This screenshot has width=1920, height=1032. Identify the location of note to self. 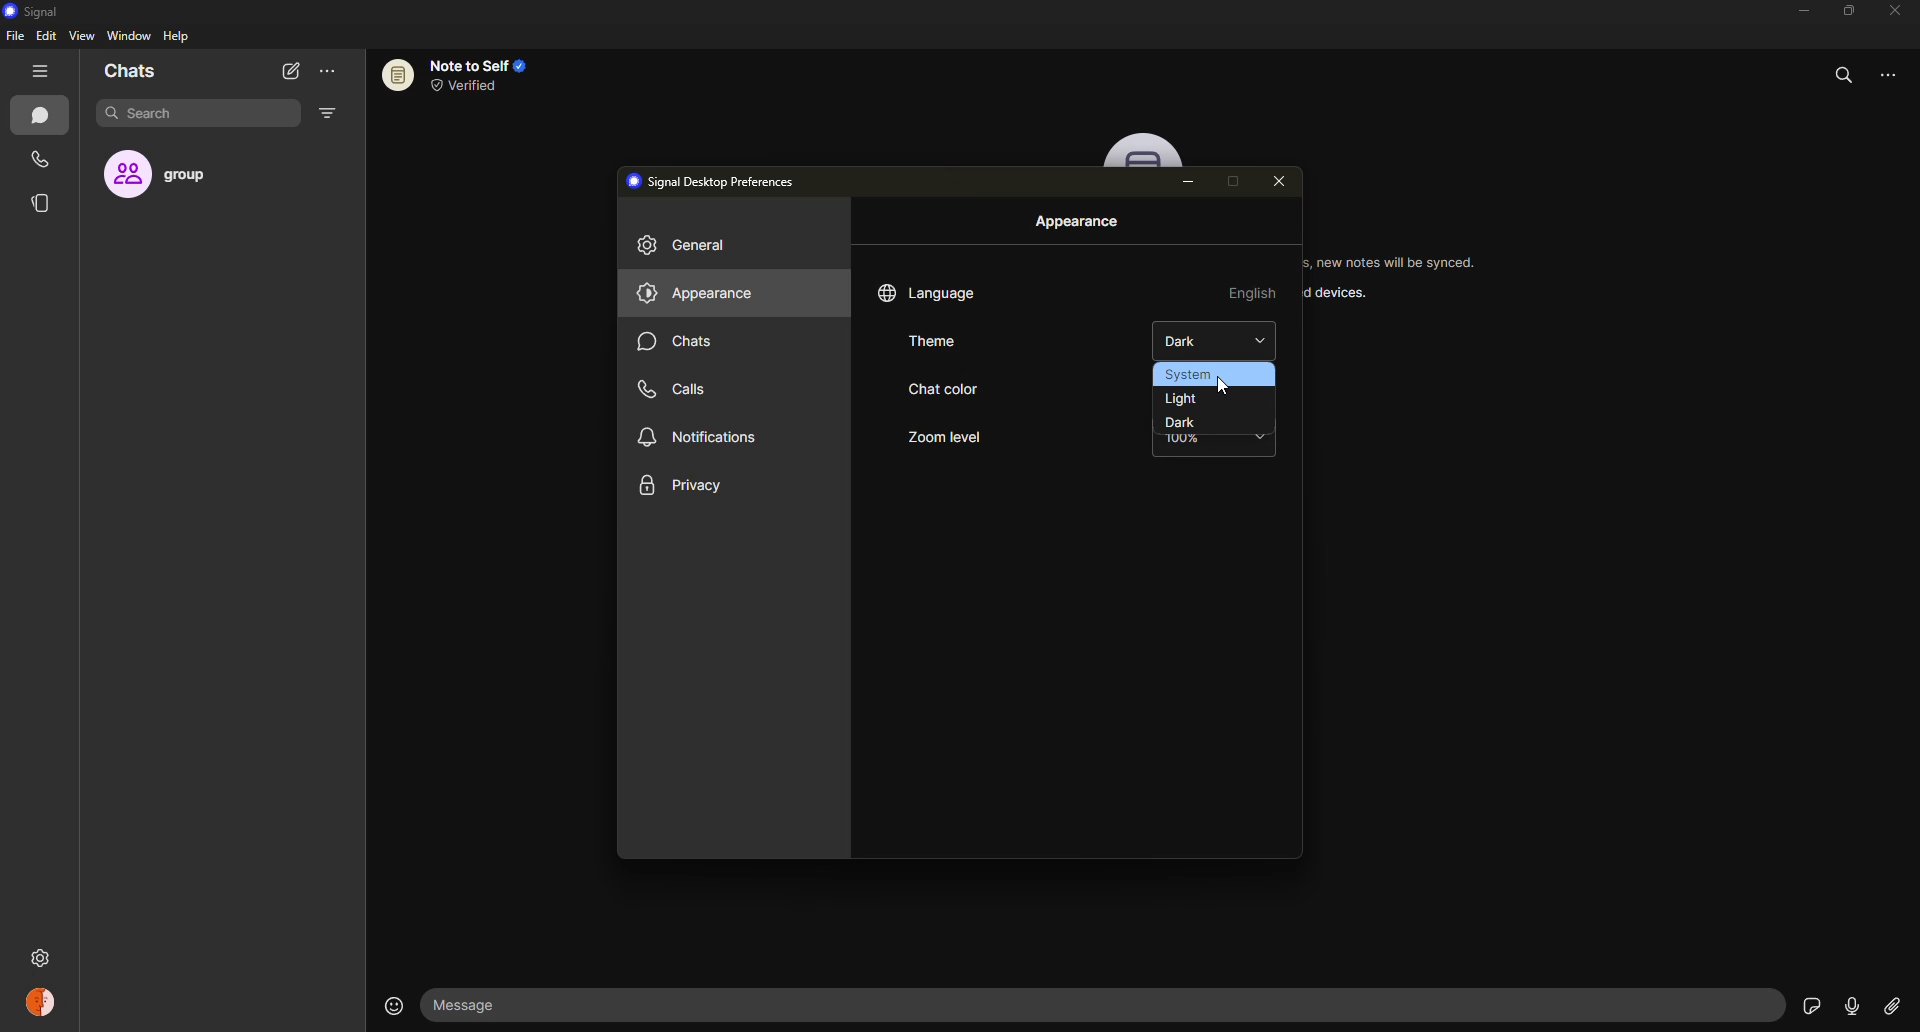
(464, 74).